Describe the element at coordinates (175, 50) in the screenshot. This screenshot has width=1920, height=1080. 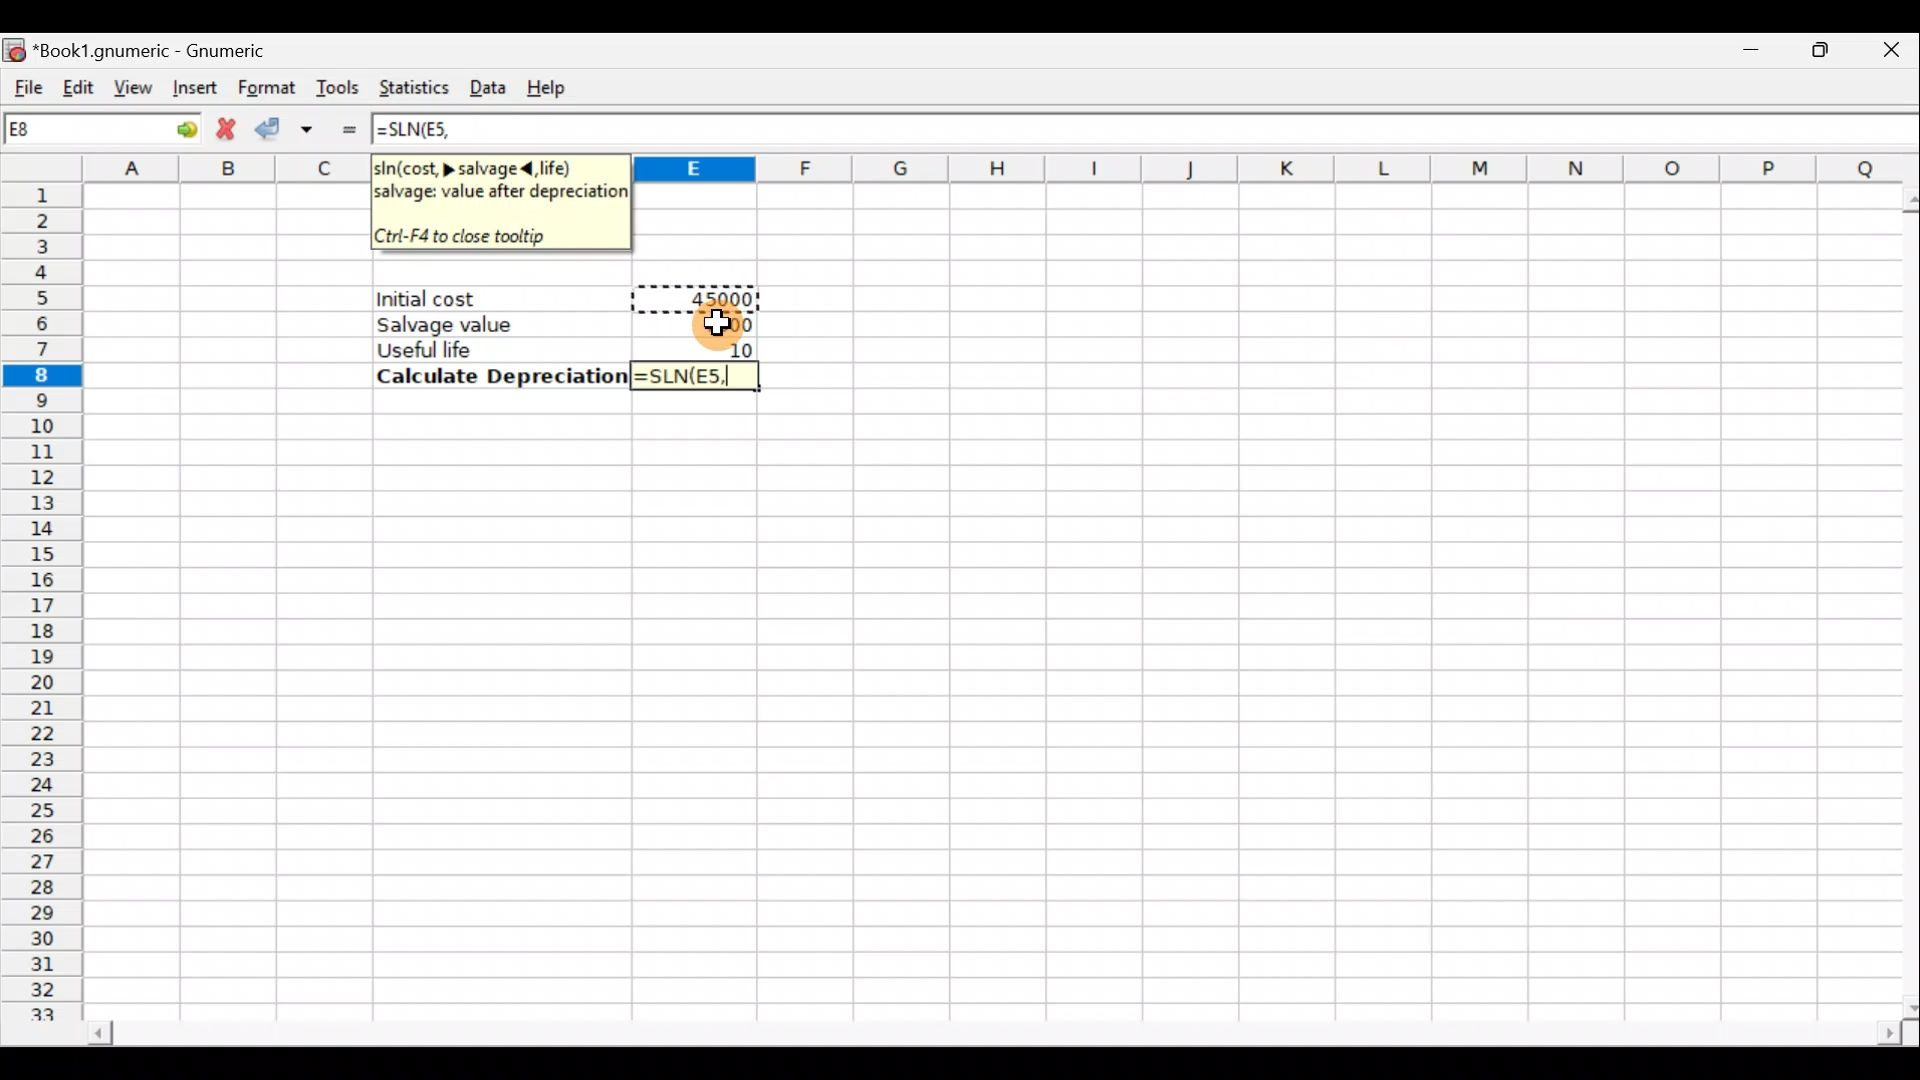
I see `*Book1.gnumeric - Gnumeric` at that location.